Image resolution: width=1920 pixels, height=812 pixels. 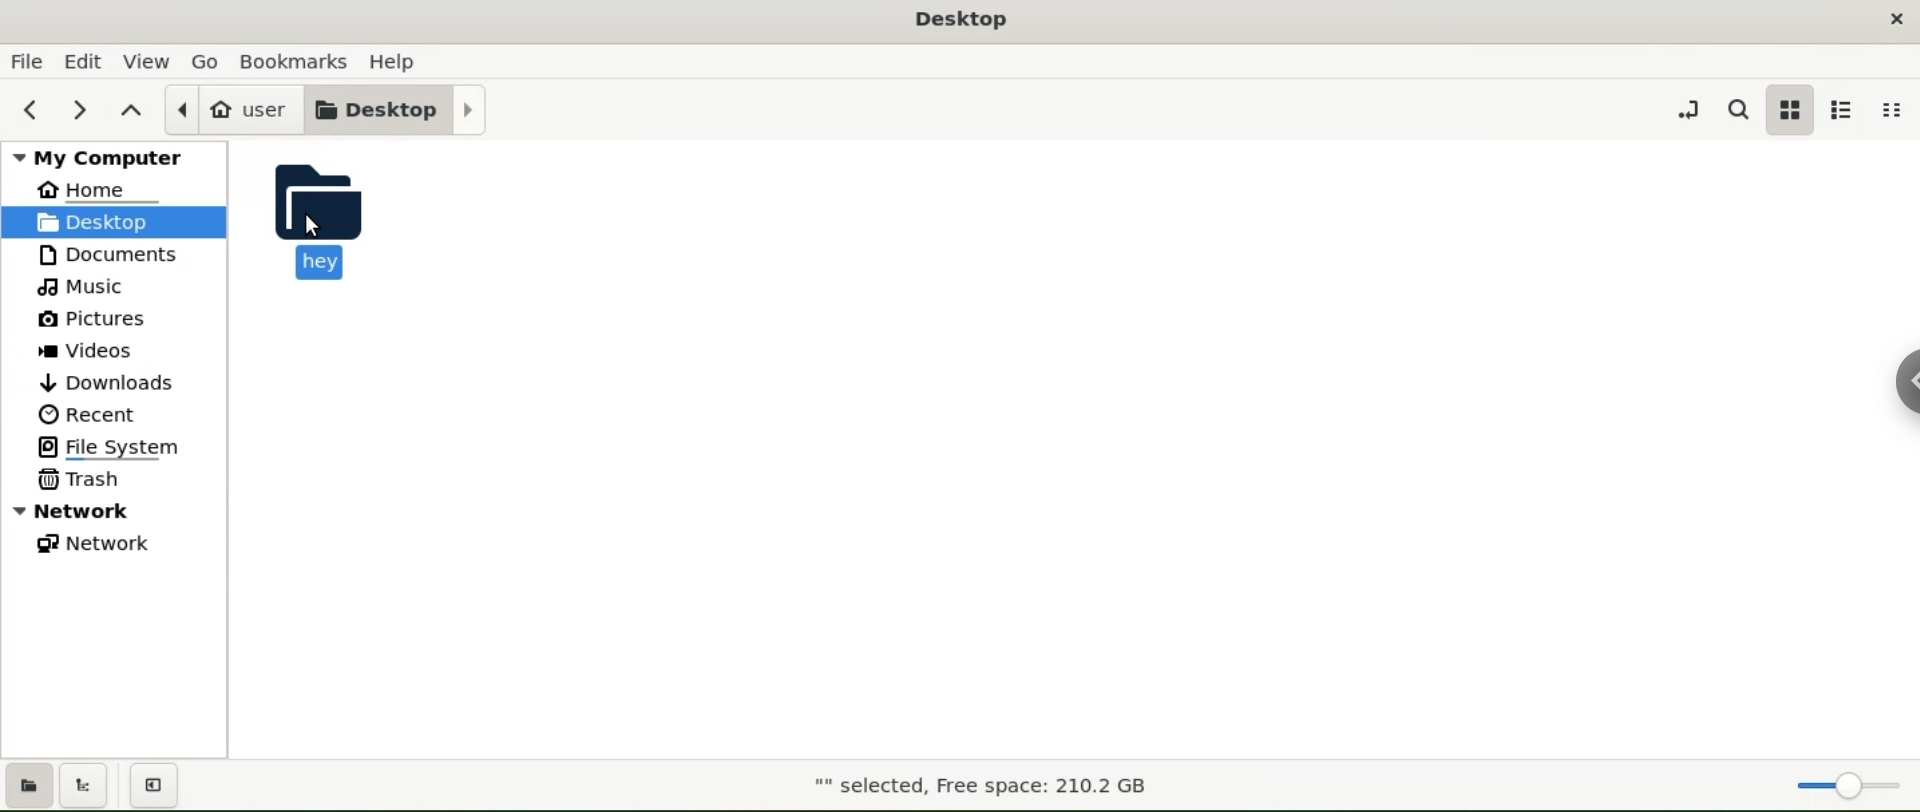 I want to click on desktop, so click(x=114, y=222).